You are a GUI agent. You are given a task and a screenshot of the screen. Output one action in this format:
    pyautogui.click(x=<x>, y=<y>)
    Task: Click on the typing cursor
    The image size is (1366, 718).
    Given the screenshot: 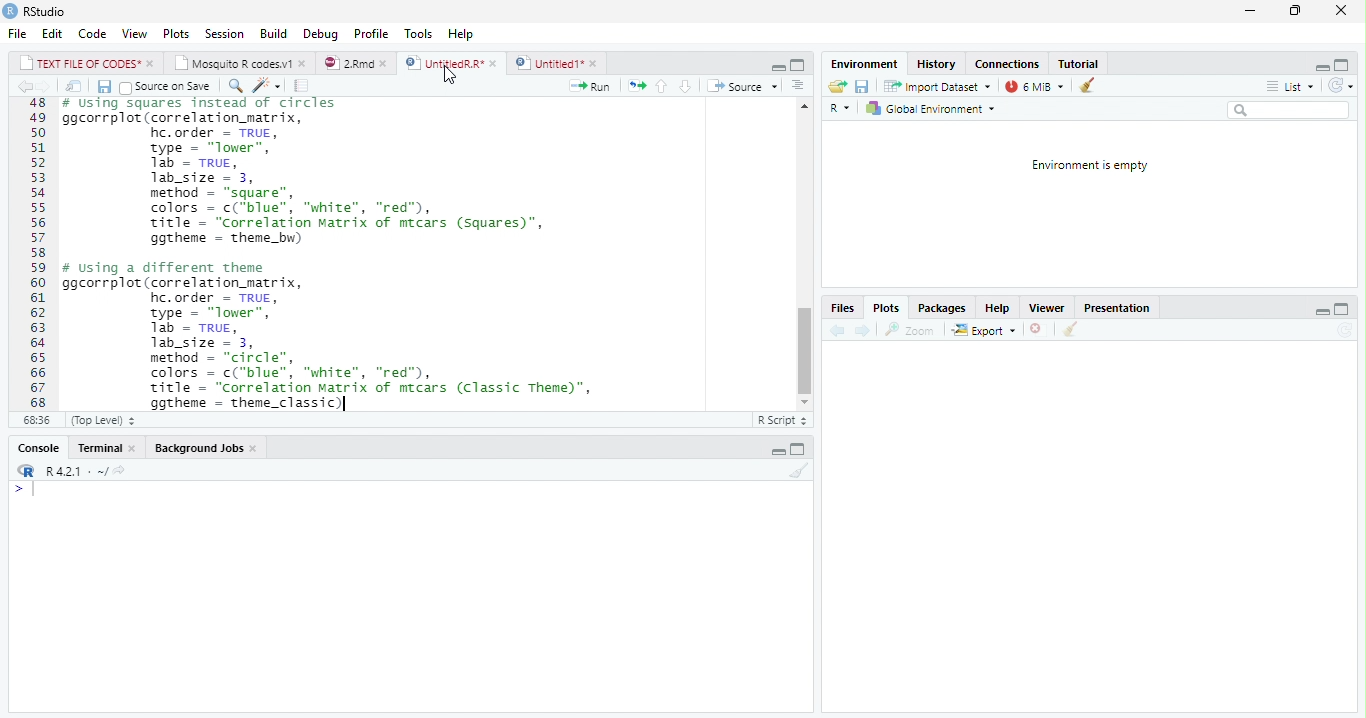 What is the action you would take?
    pyautogui.click(x=344, y=405)
    